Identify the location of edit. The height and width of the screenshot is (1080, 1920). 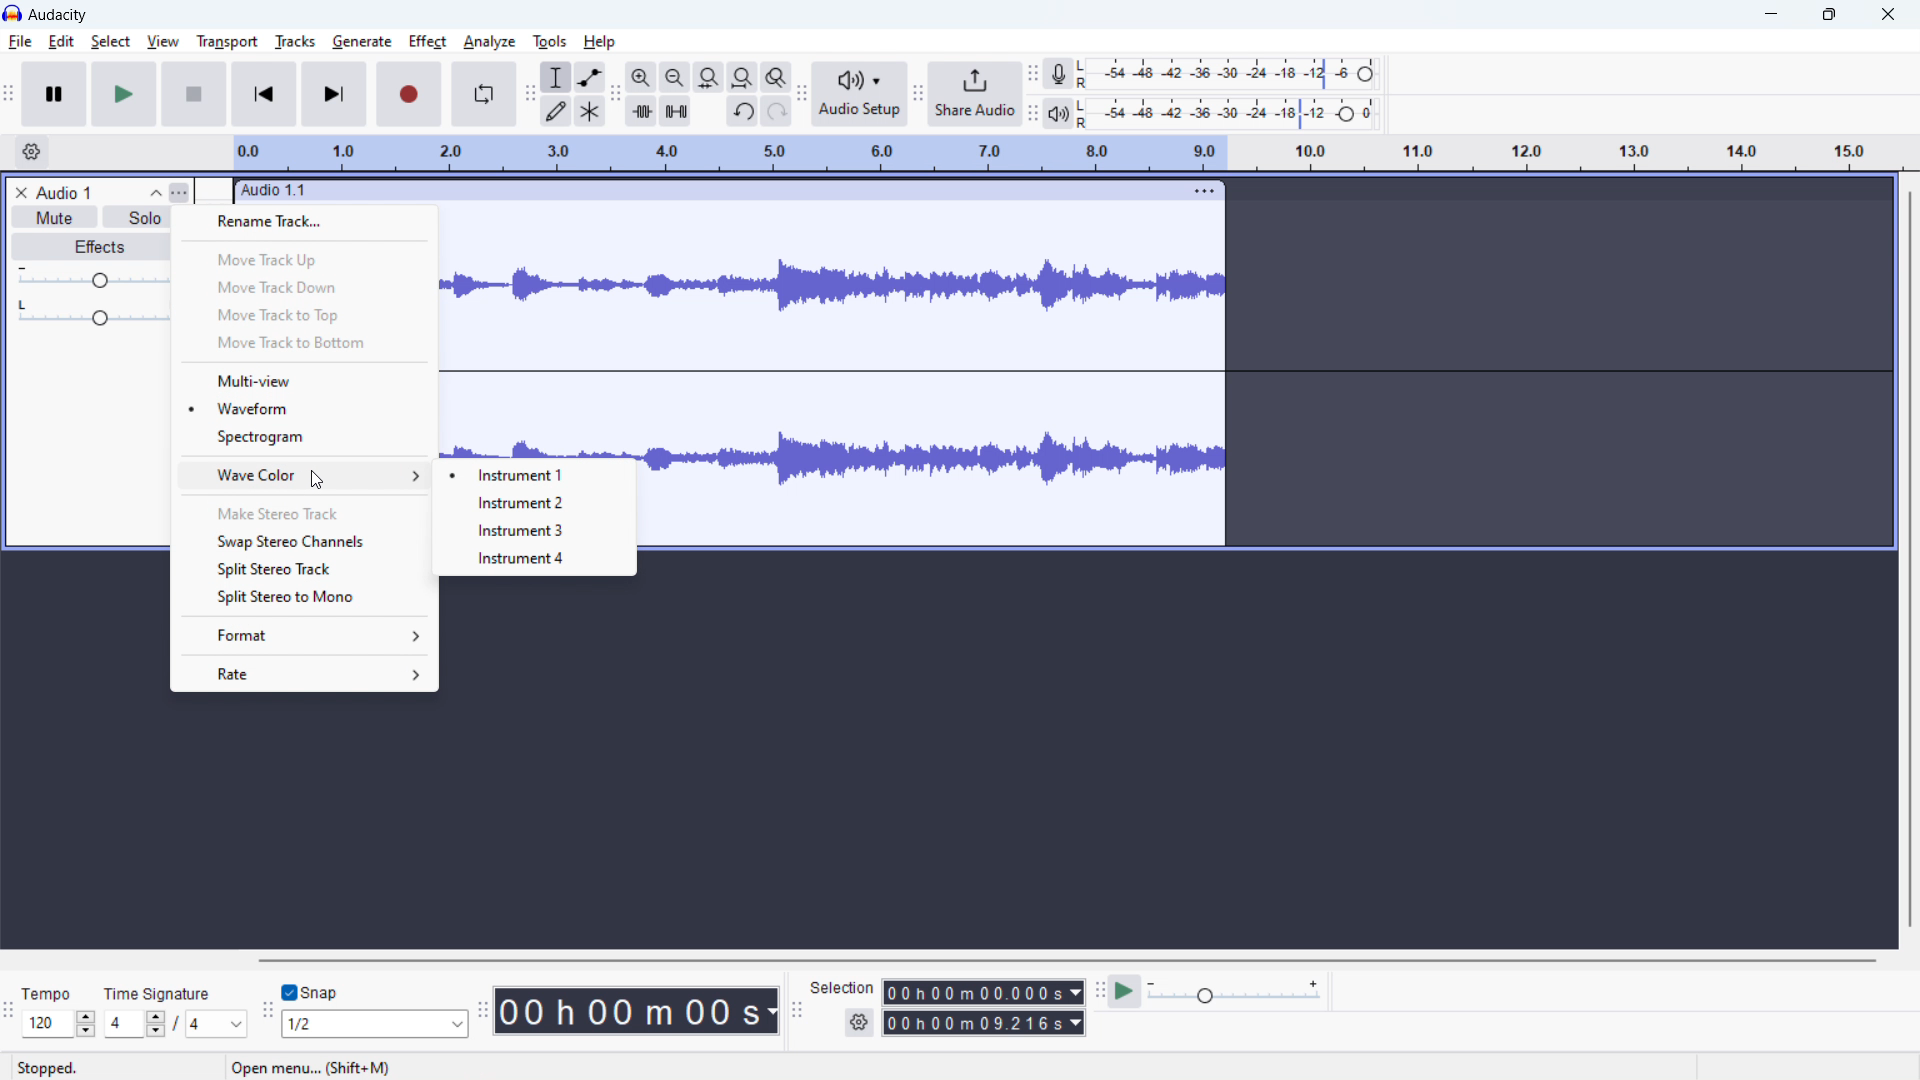
(62, 41).